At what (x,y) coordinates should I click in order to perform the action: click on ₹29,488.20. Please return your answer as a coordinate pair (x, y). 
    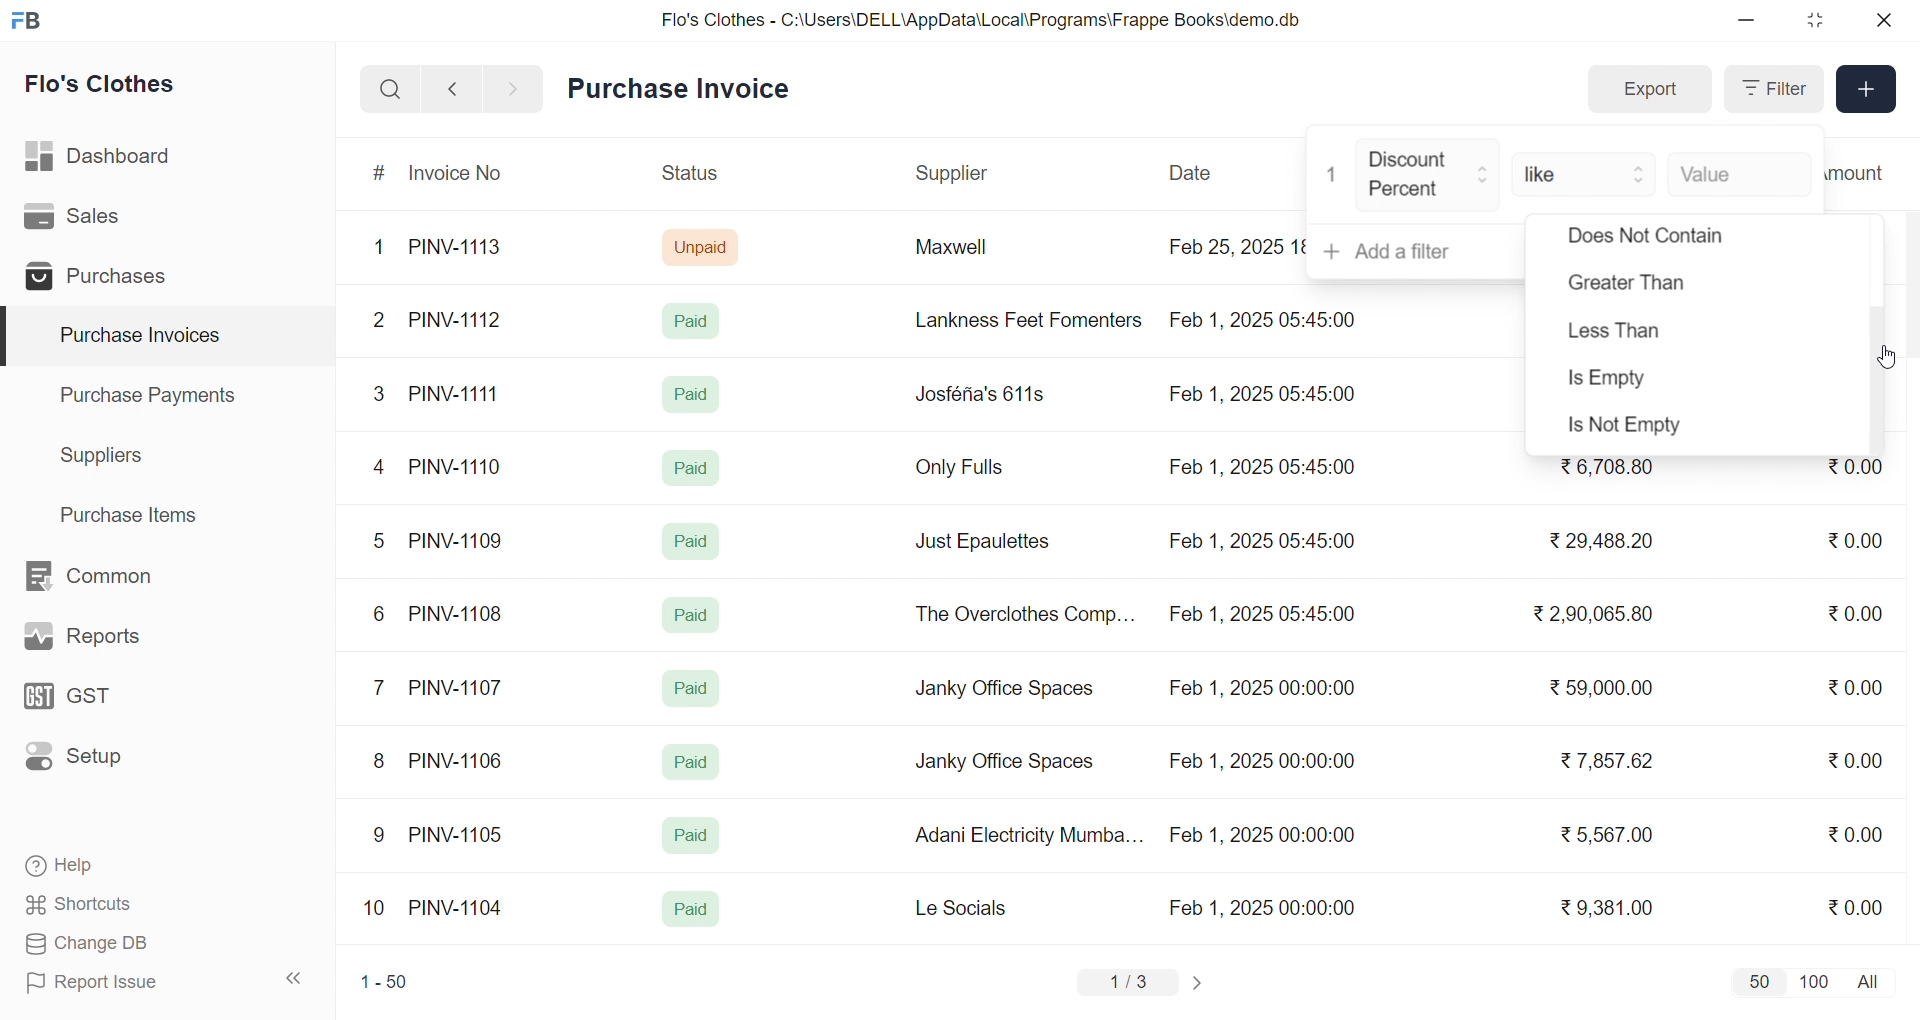
    Looking at the image, I should click on (1595, 541).